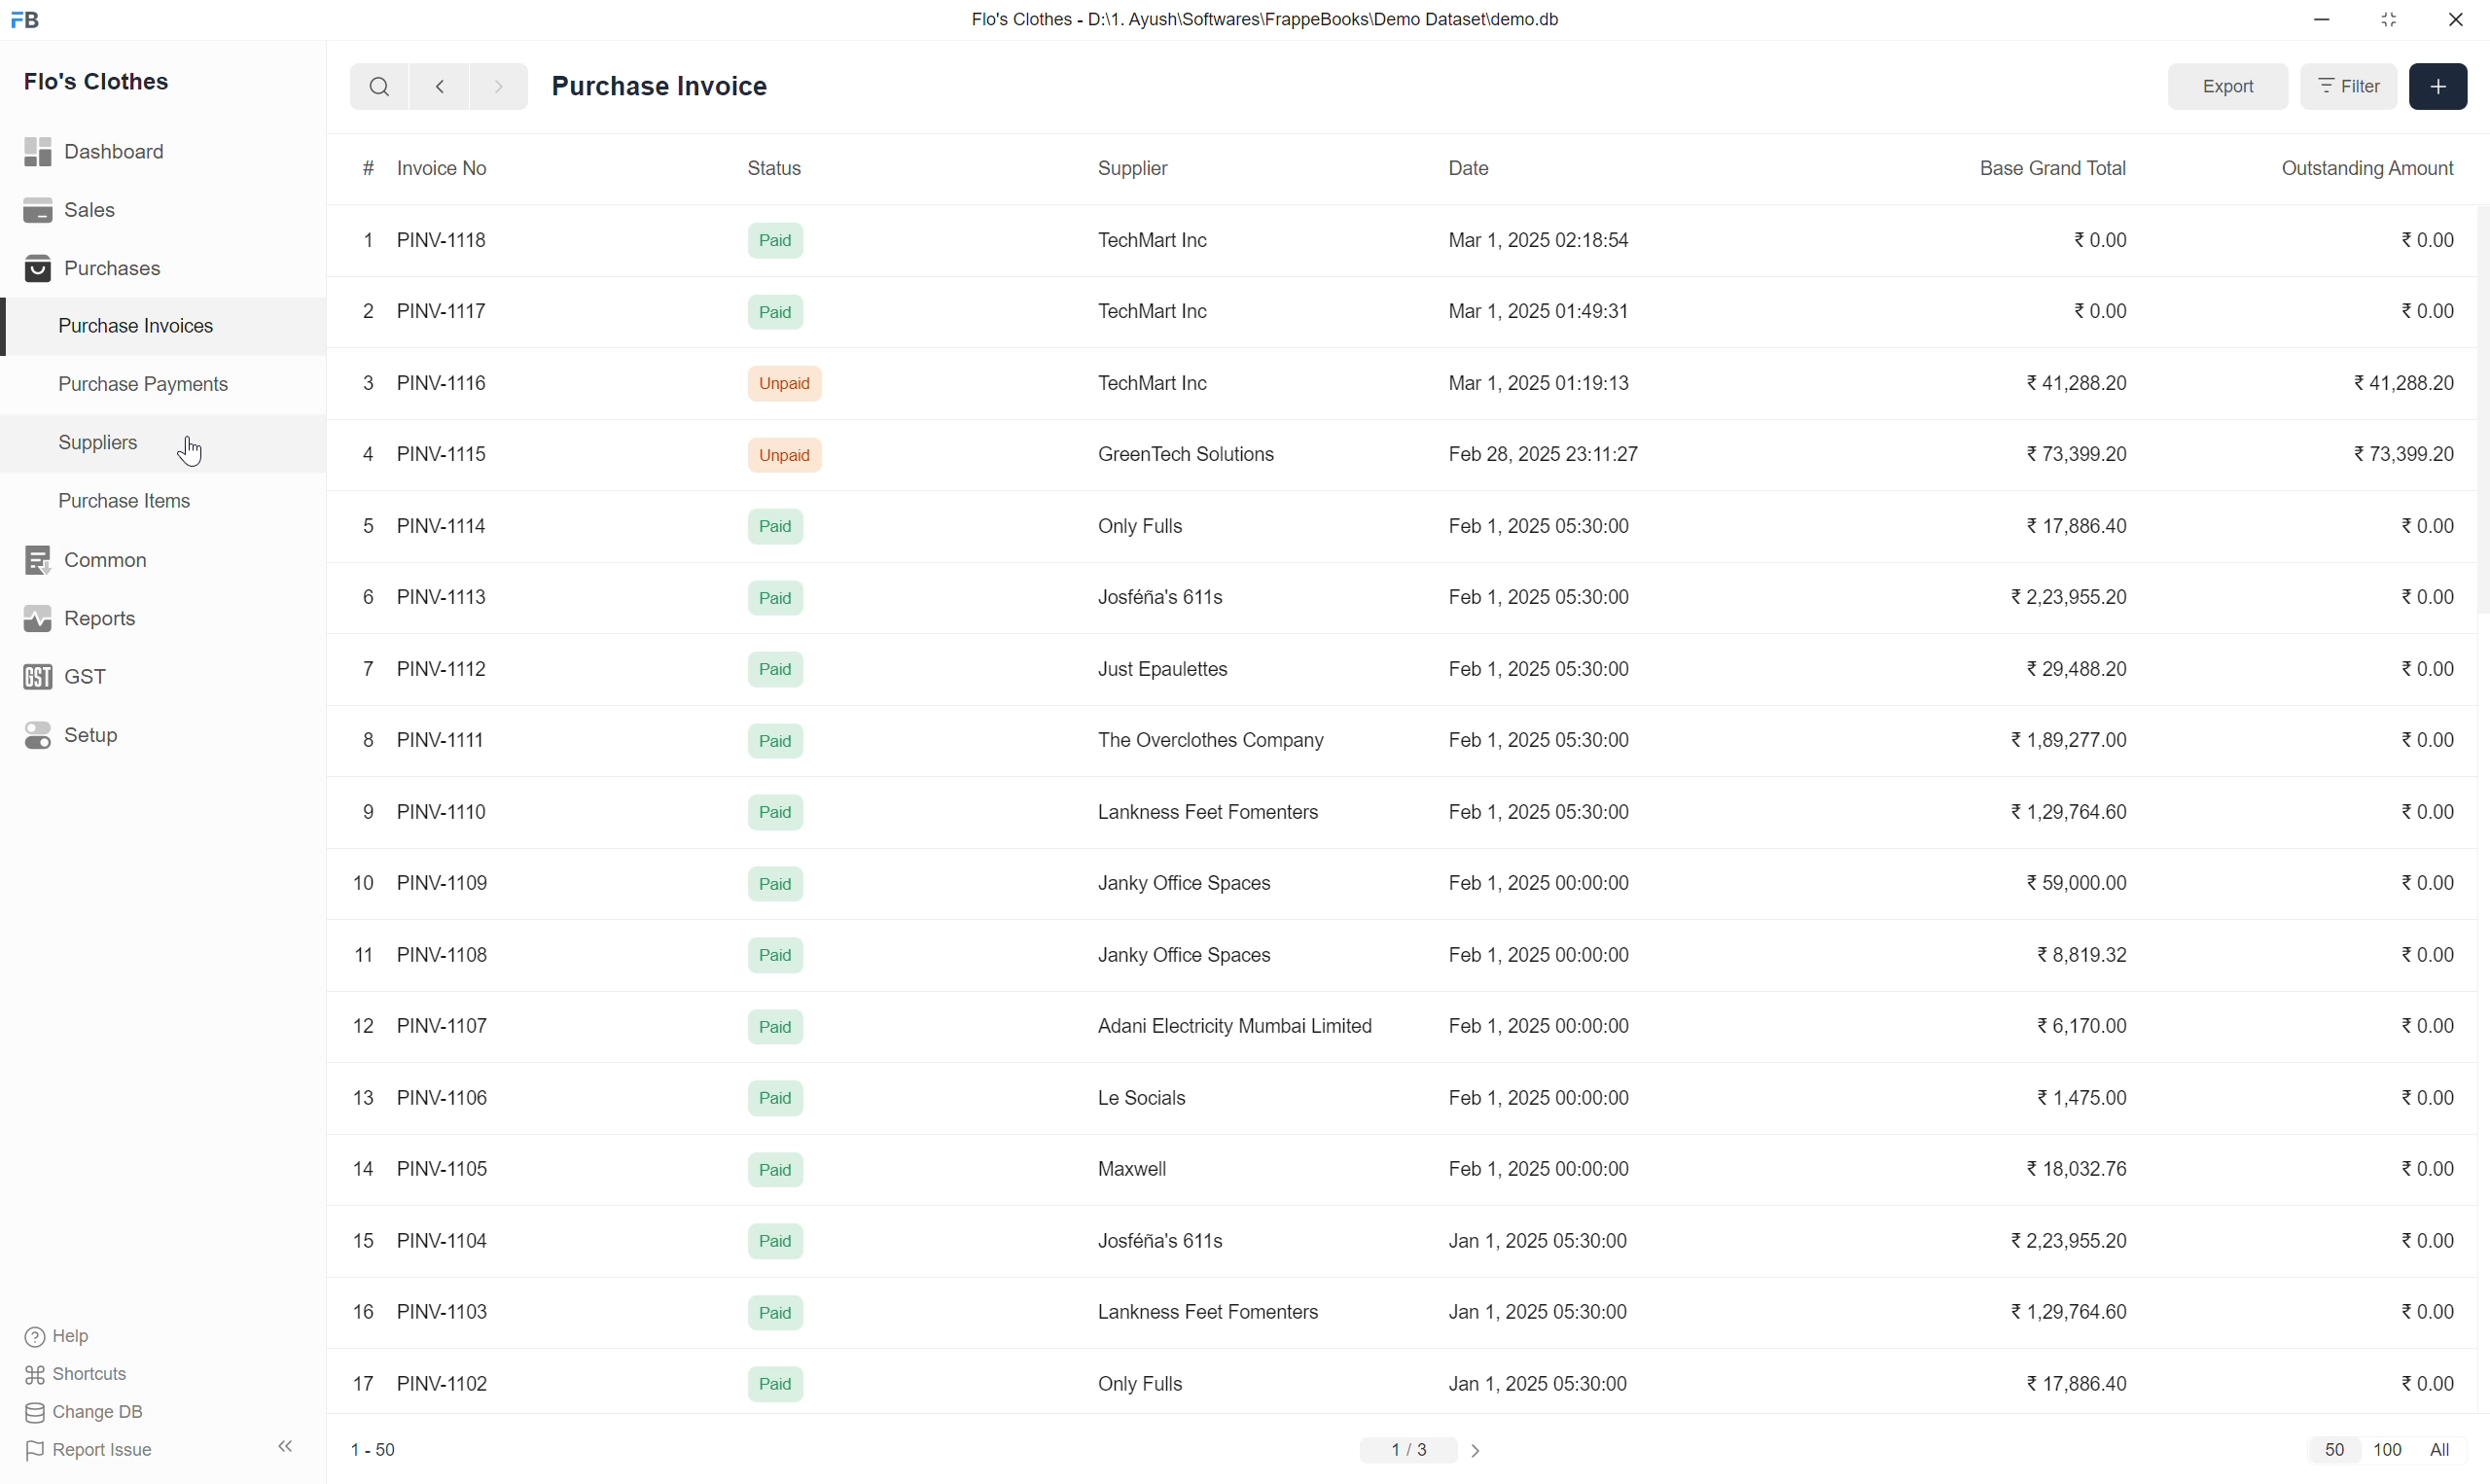  I want to click on Unpaid, so click(787, 453).